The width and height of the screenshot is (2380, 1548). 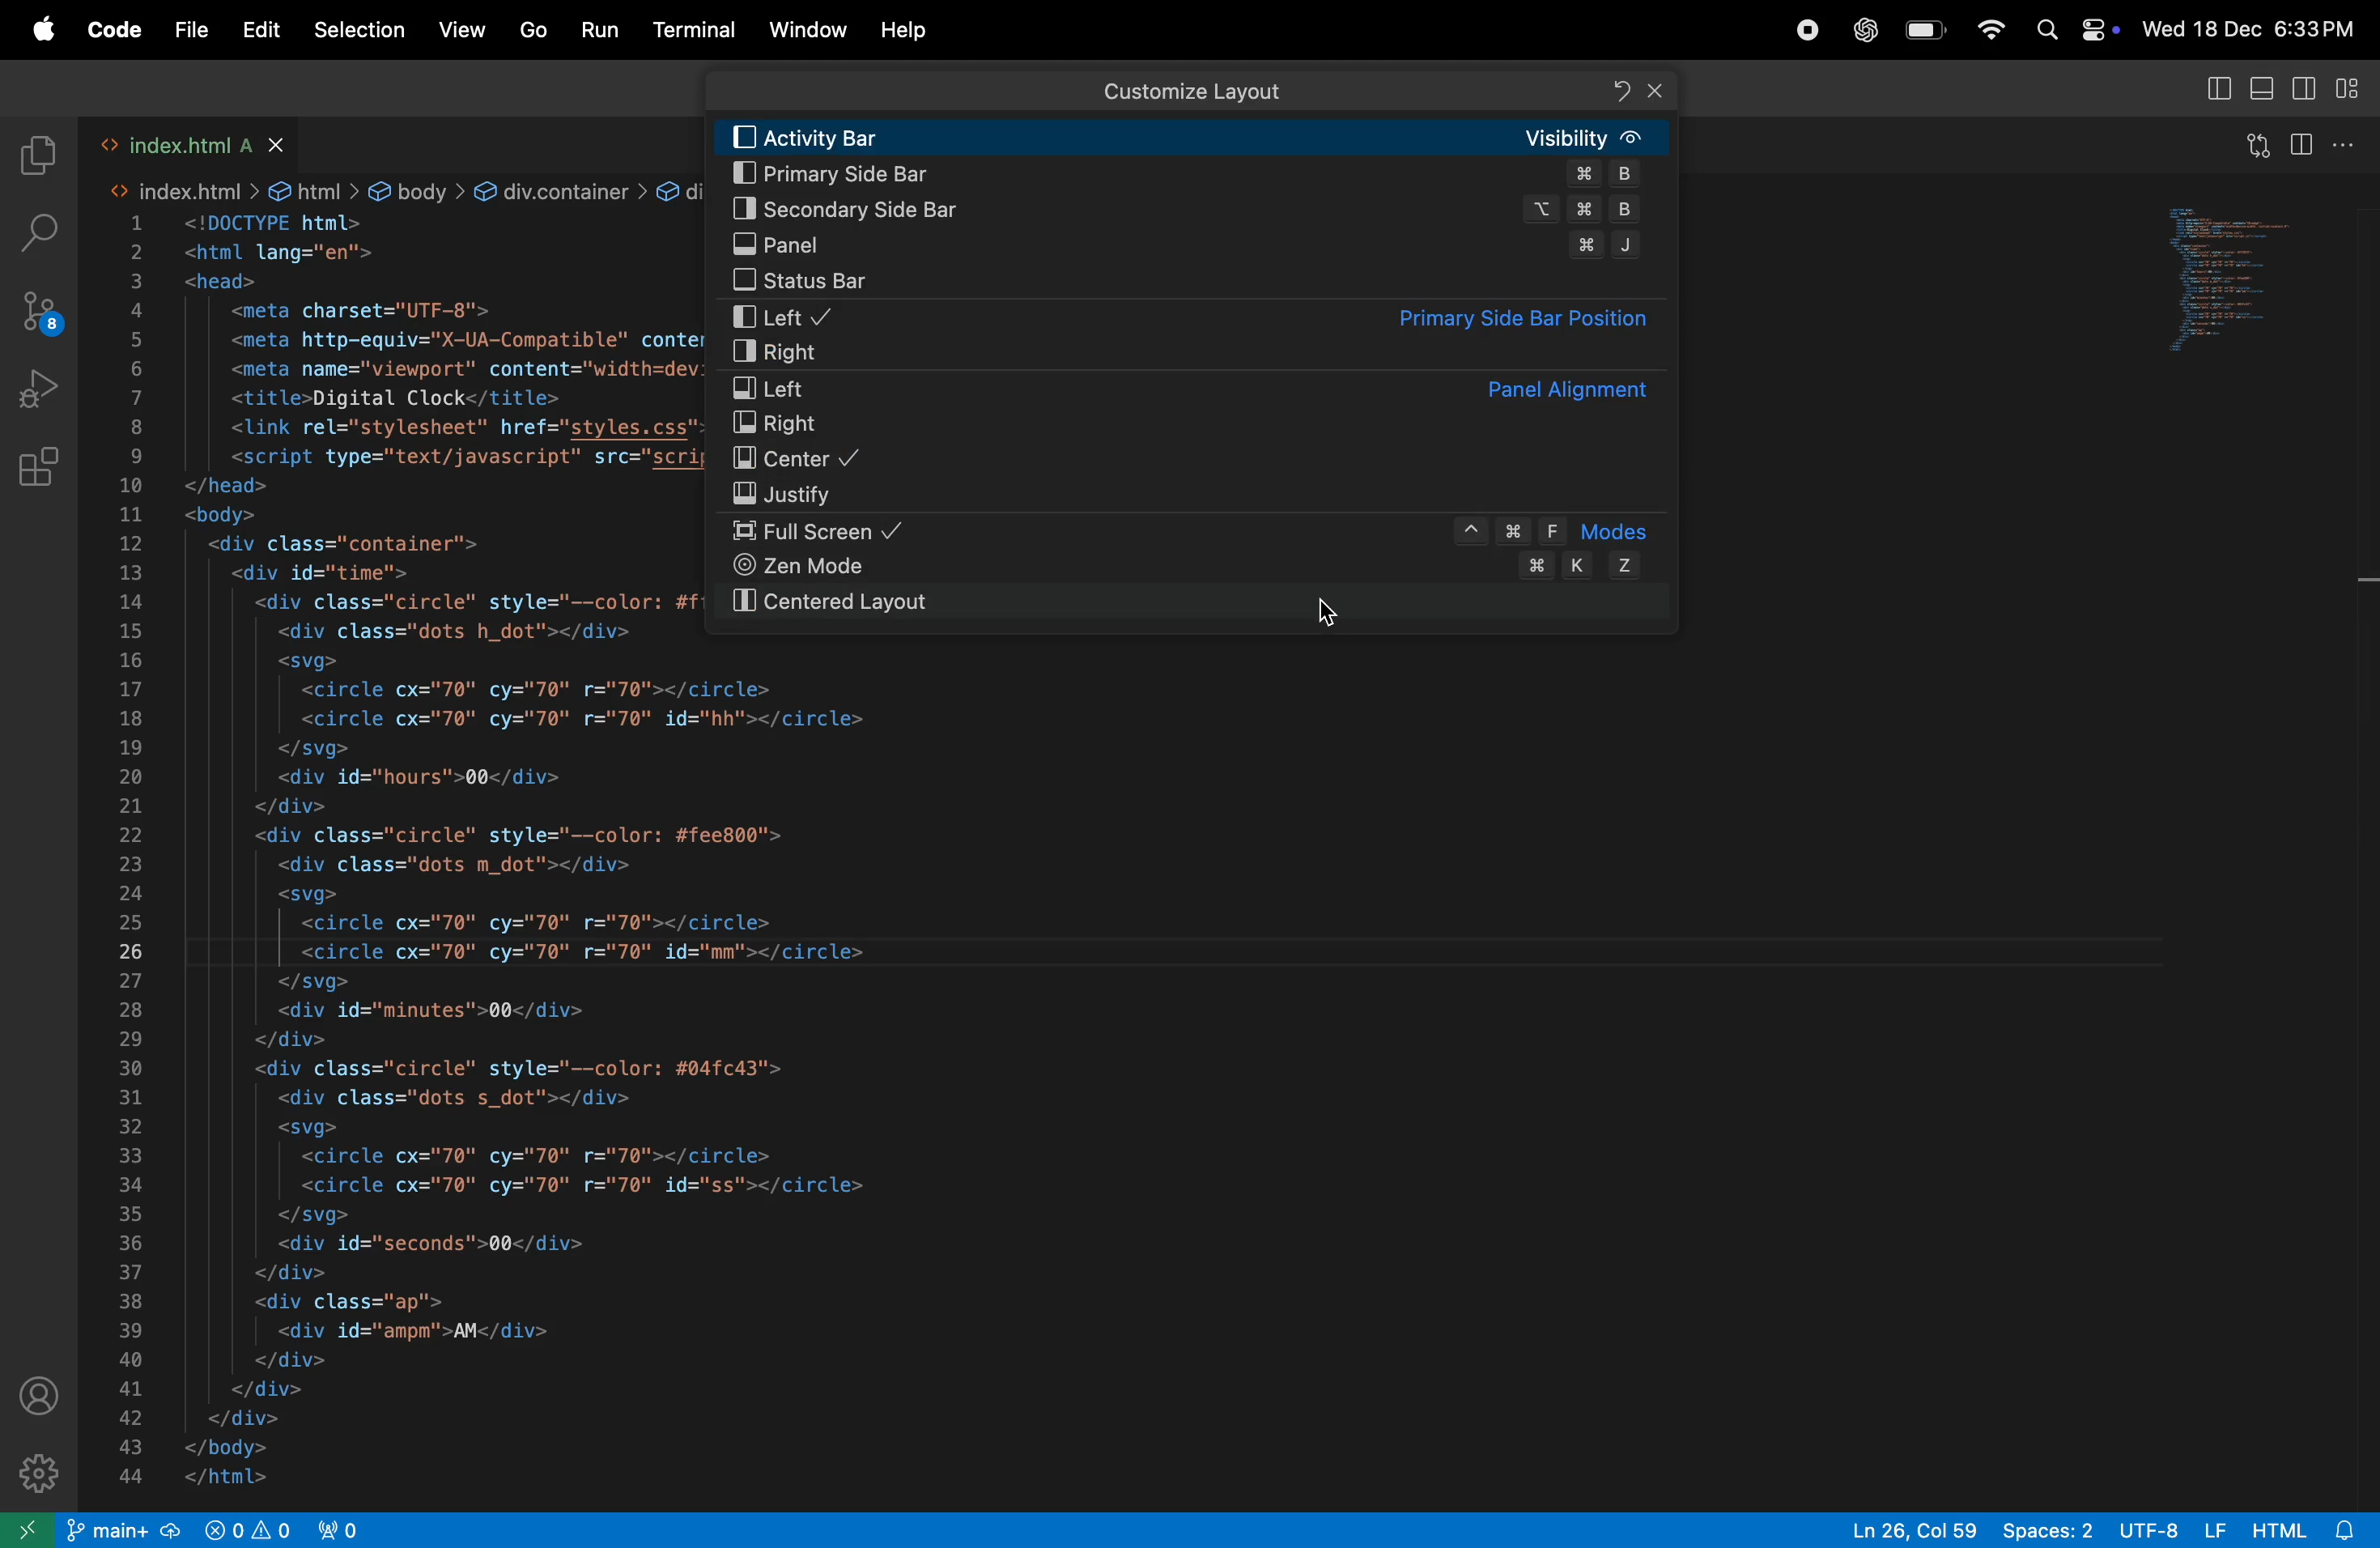 What do you see at coordinates (105, 30) in the screenshot?
I see `Code` at bounding box center [105, 30].